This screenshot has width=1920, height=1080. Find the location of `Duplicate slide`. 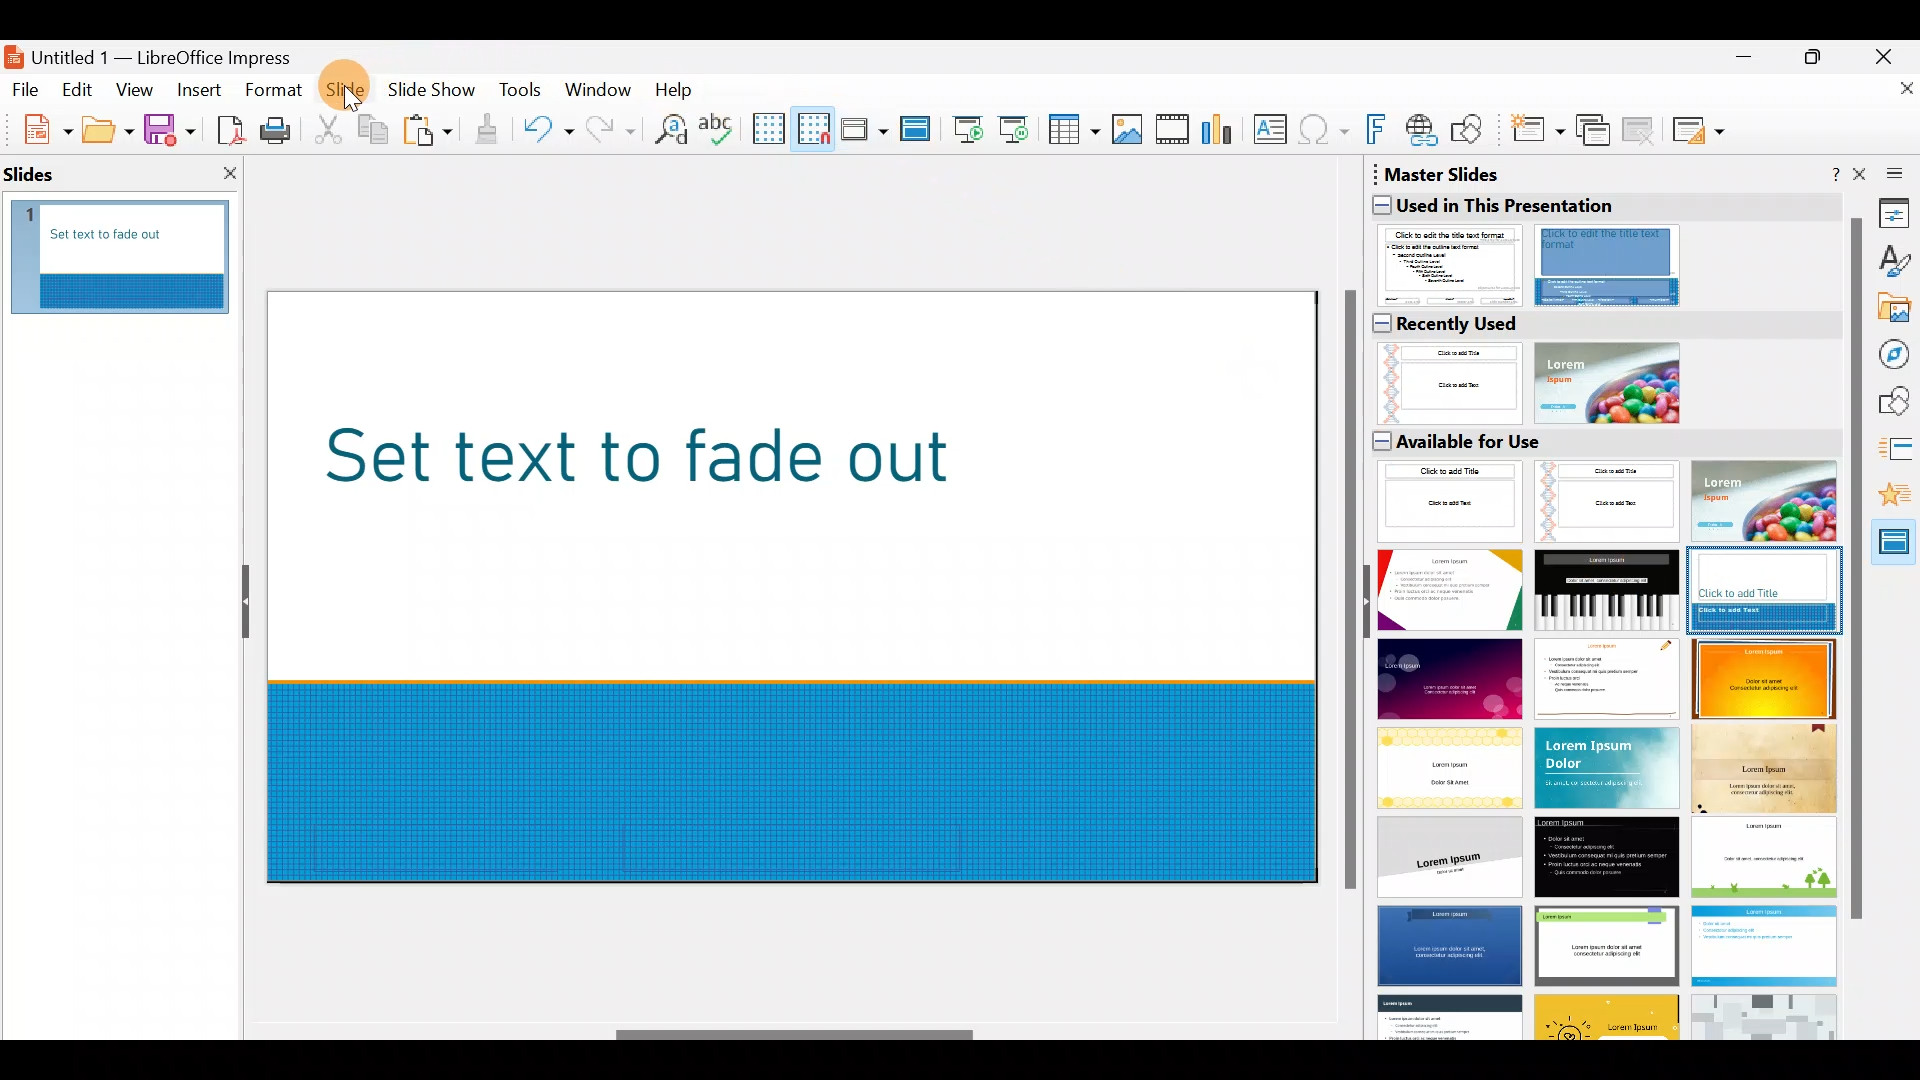

Duplicate slide is located at coordinates (1596, 131).